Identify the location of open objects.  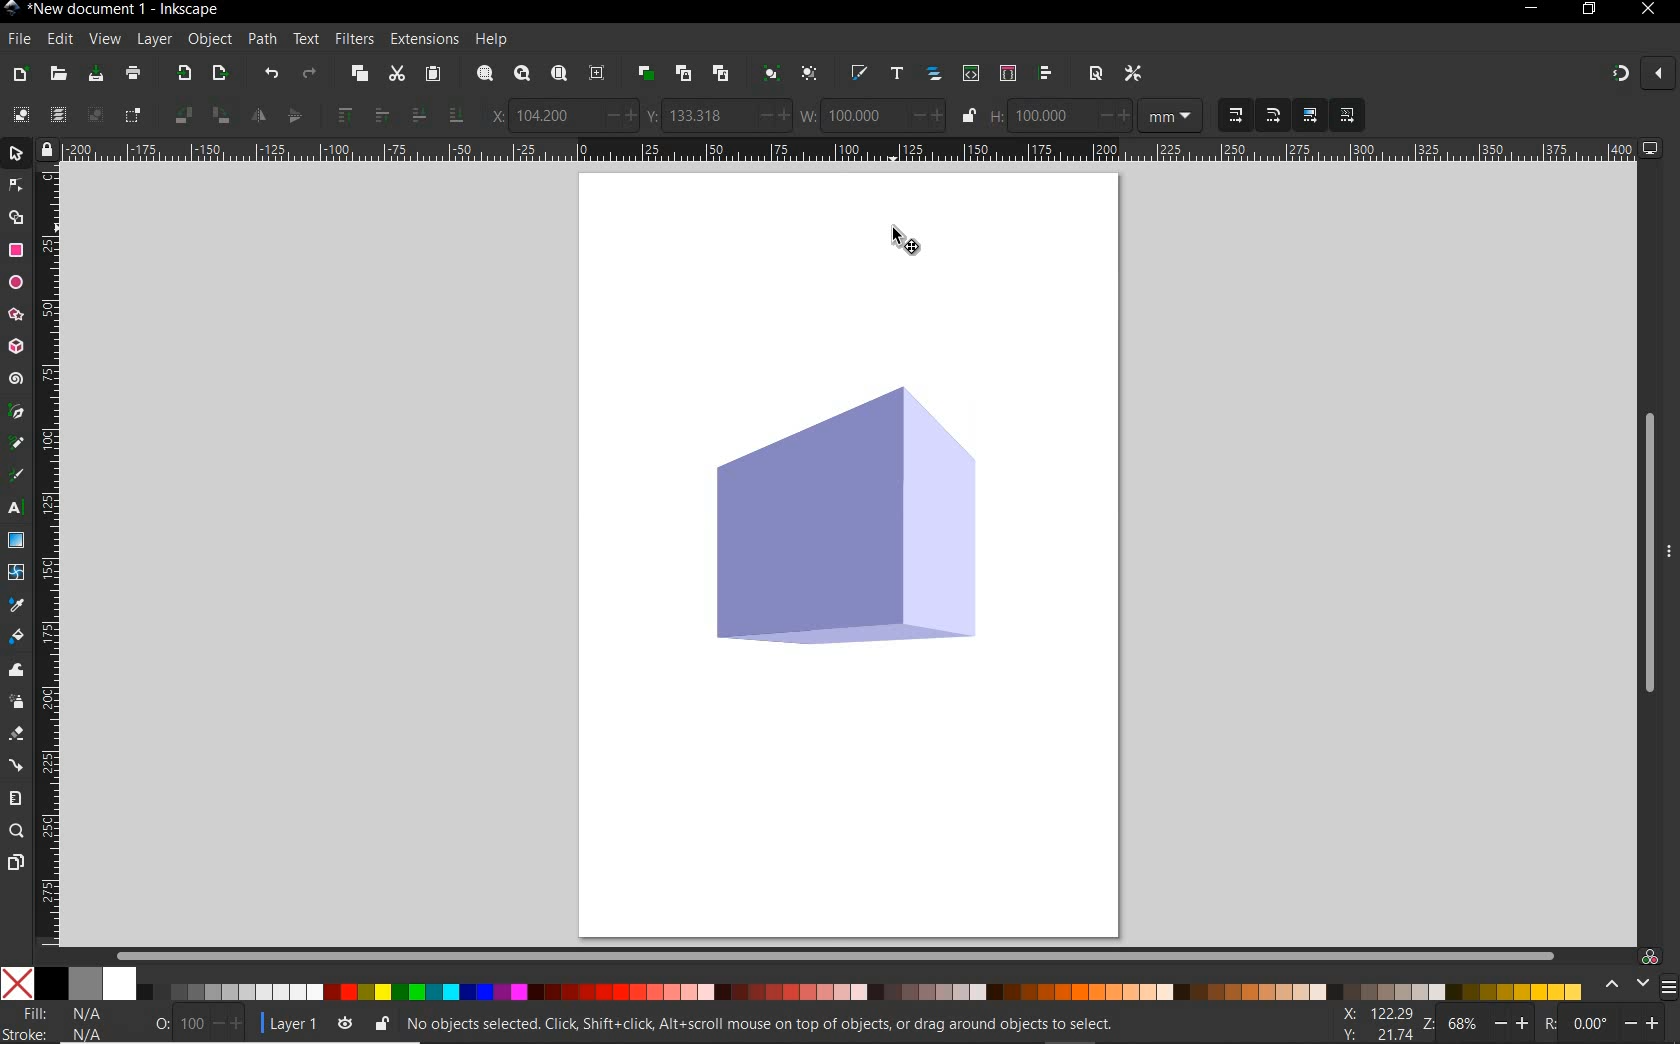
(935, 72).